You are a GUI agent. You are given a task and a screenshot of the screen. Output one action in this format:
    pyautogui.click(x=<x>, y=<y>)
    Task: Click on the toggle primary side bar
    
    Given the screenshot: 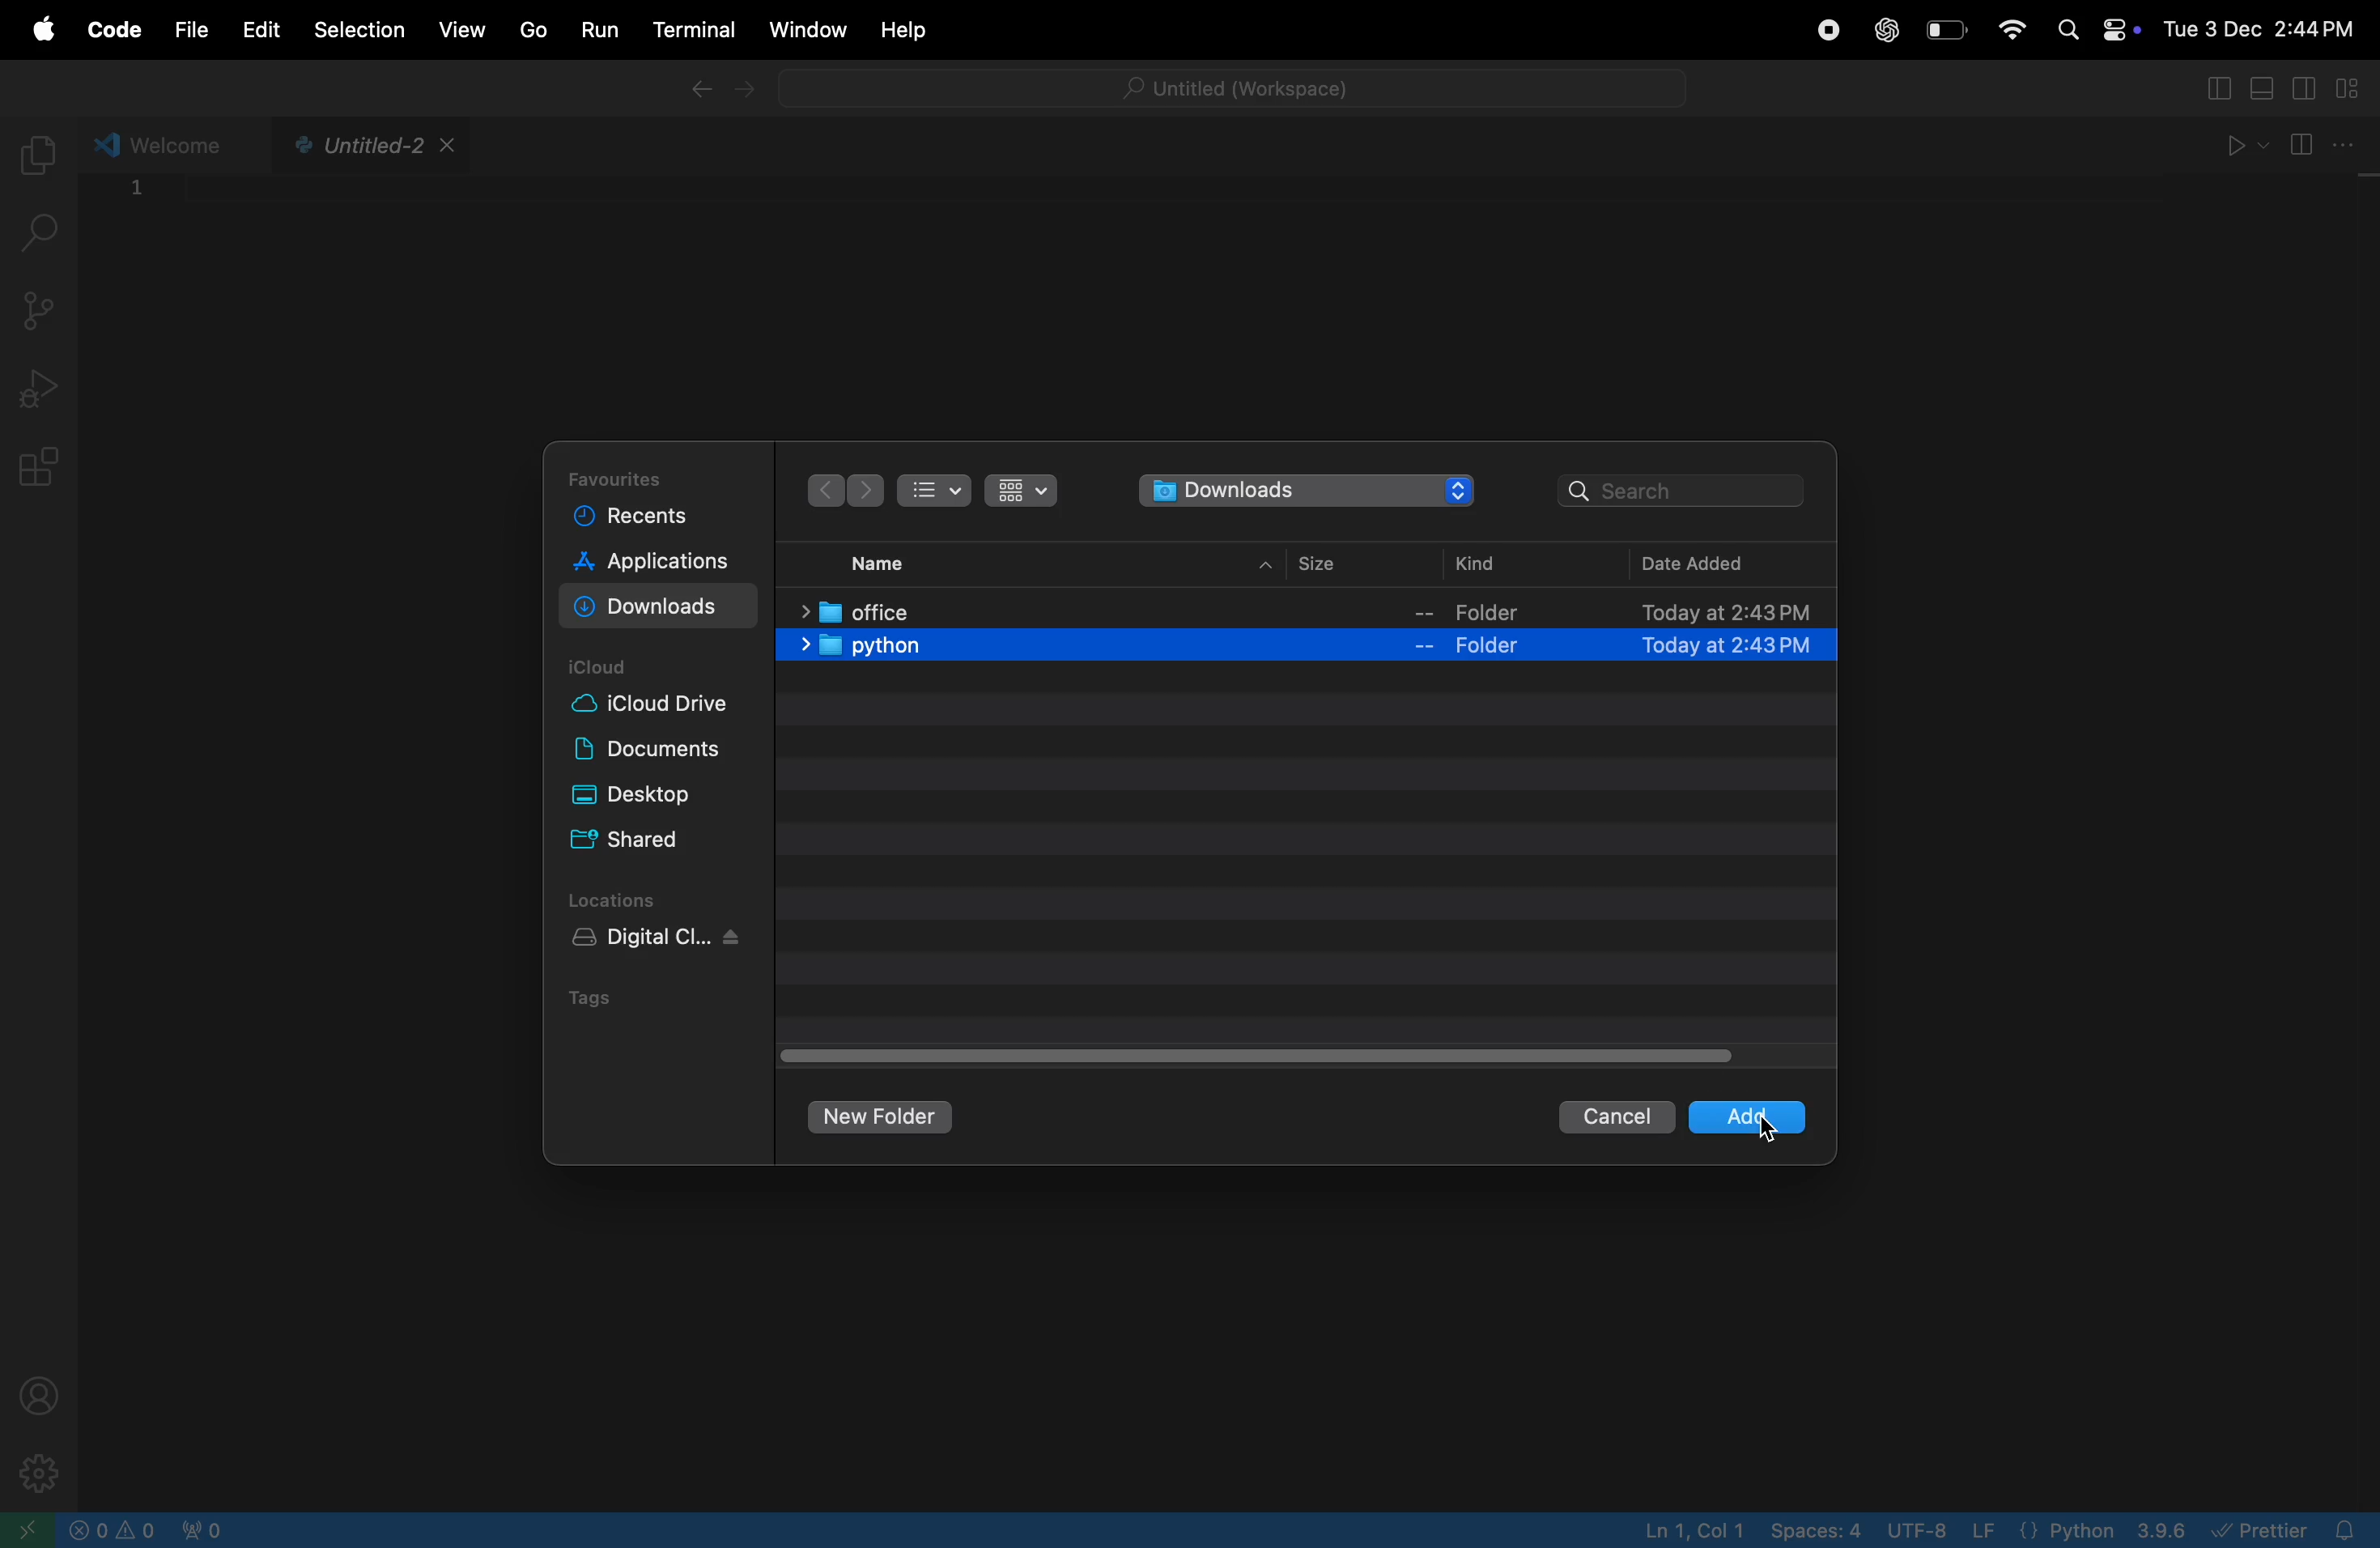 What is the action you would take?
    pyautogui.click(x=2217, y=87)
    